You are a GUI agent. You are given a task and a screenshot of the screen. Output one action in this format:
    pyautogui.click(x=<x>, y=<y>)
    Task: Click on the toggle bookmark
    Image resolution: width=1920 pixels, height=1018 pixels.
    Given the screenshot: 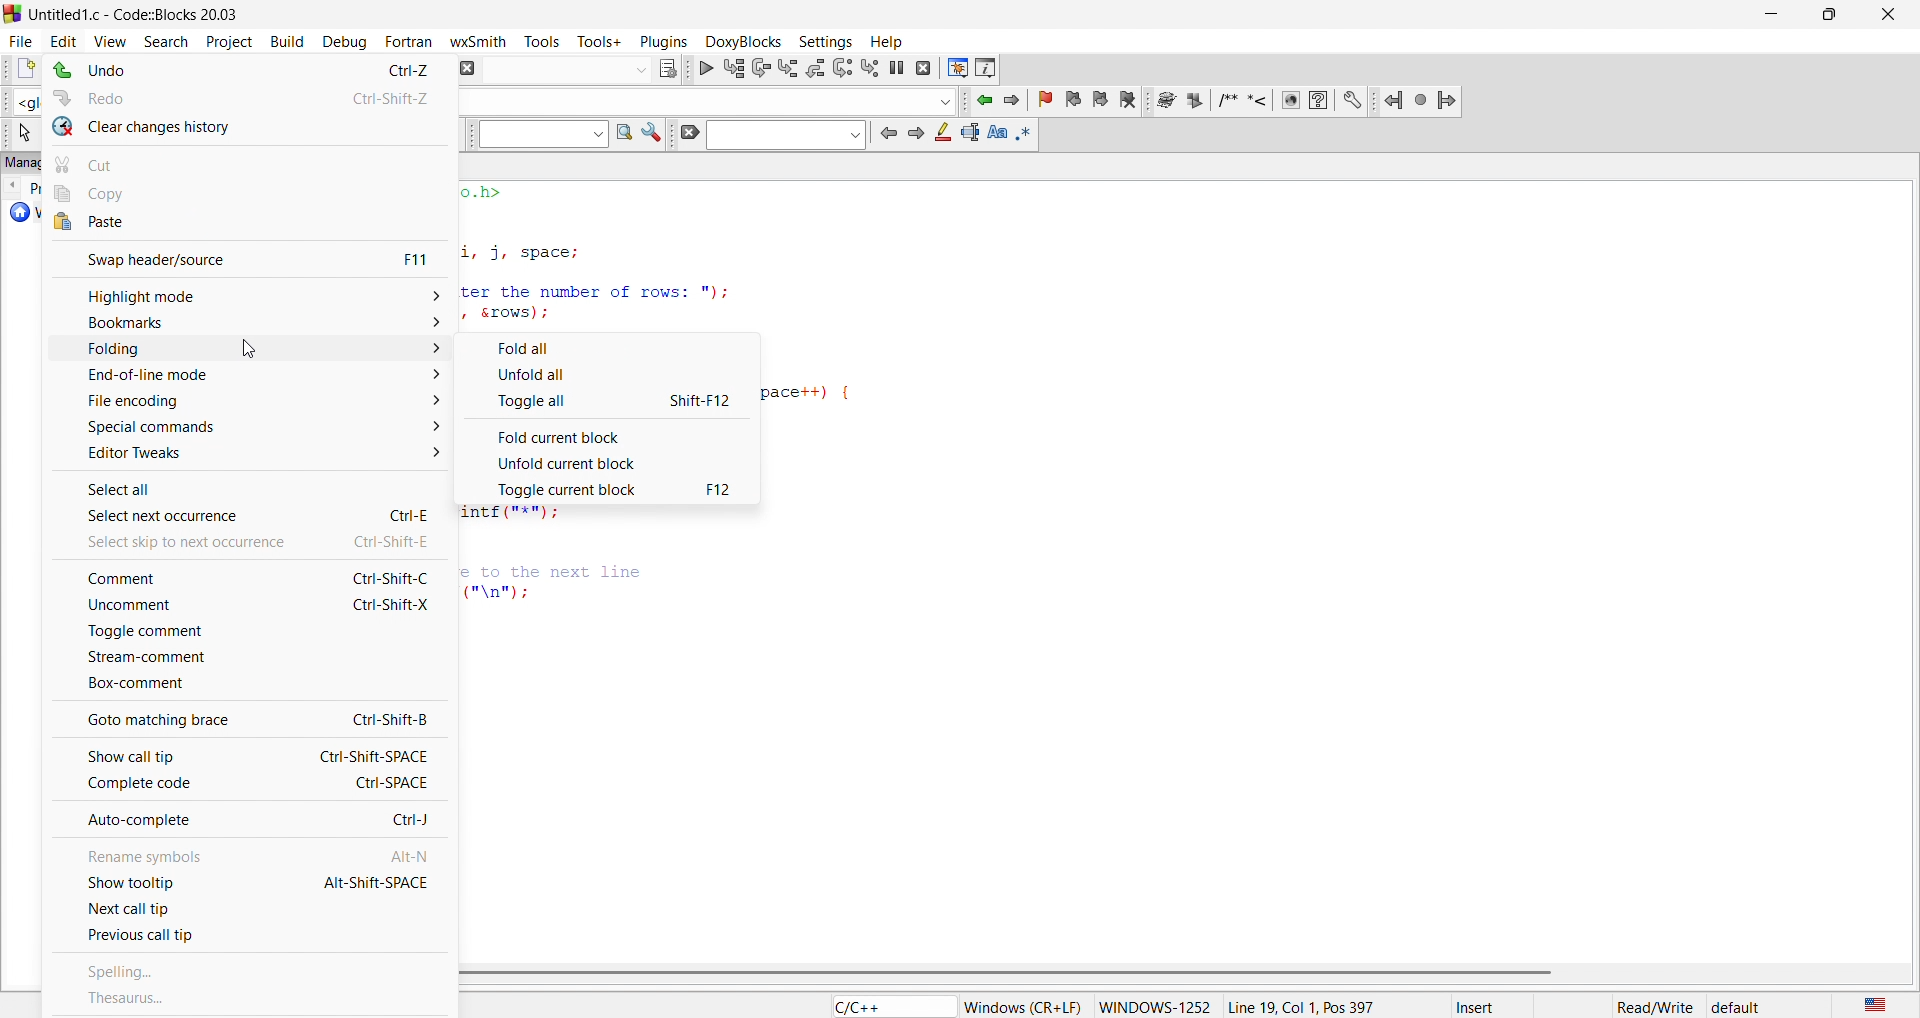 What is the action you would take?
    pyautogui.click(x=1049, y=100)
    